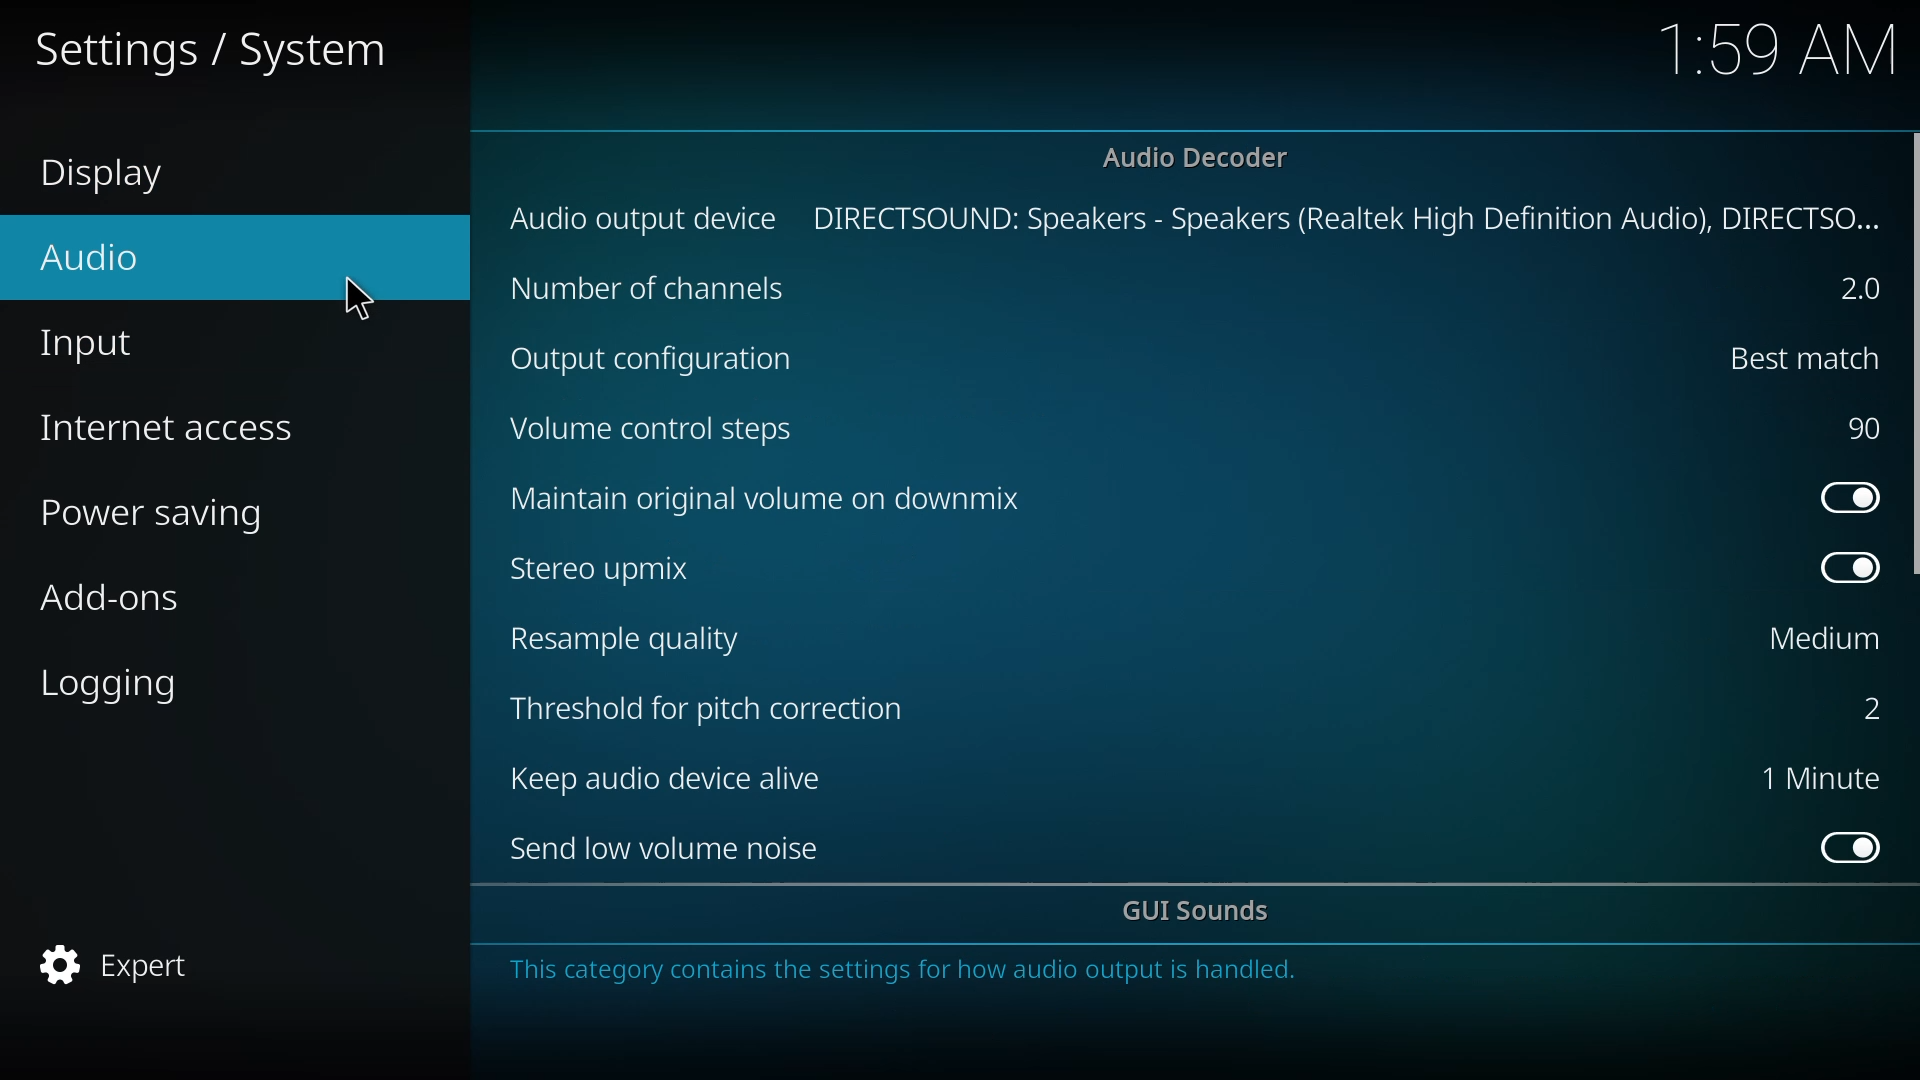 Image resolution: width=1920 pixels, height=1080 pixels. I want to click on settings system, so click(226, 47).